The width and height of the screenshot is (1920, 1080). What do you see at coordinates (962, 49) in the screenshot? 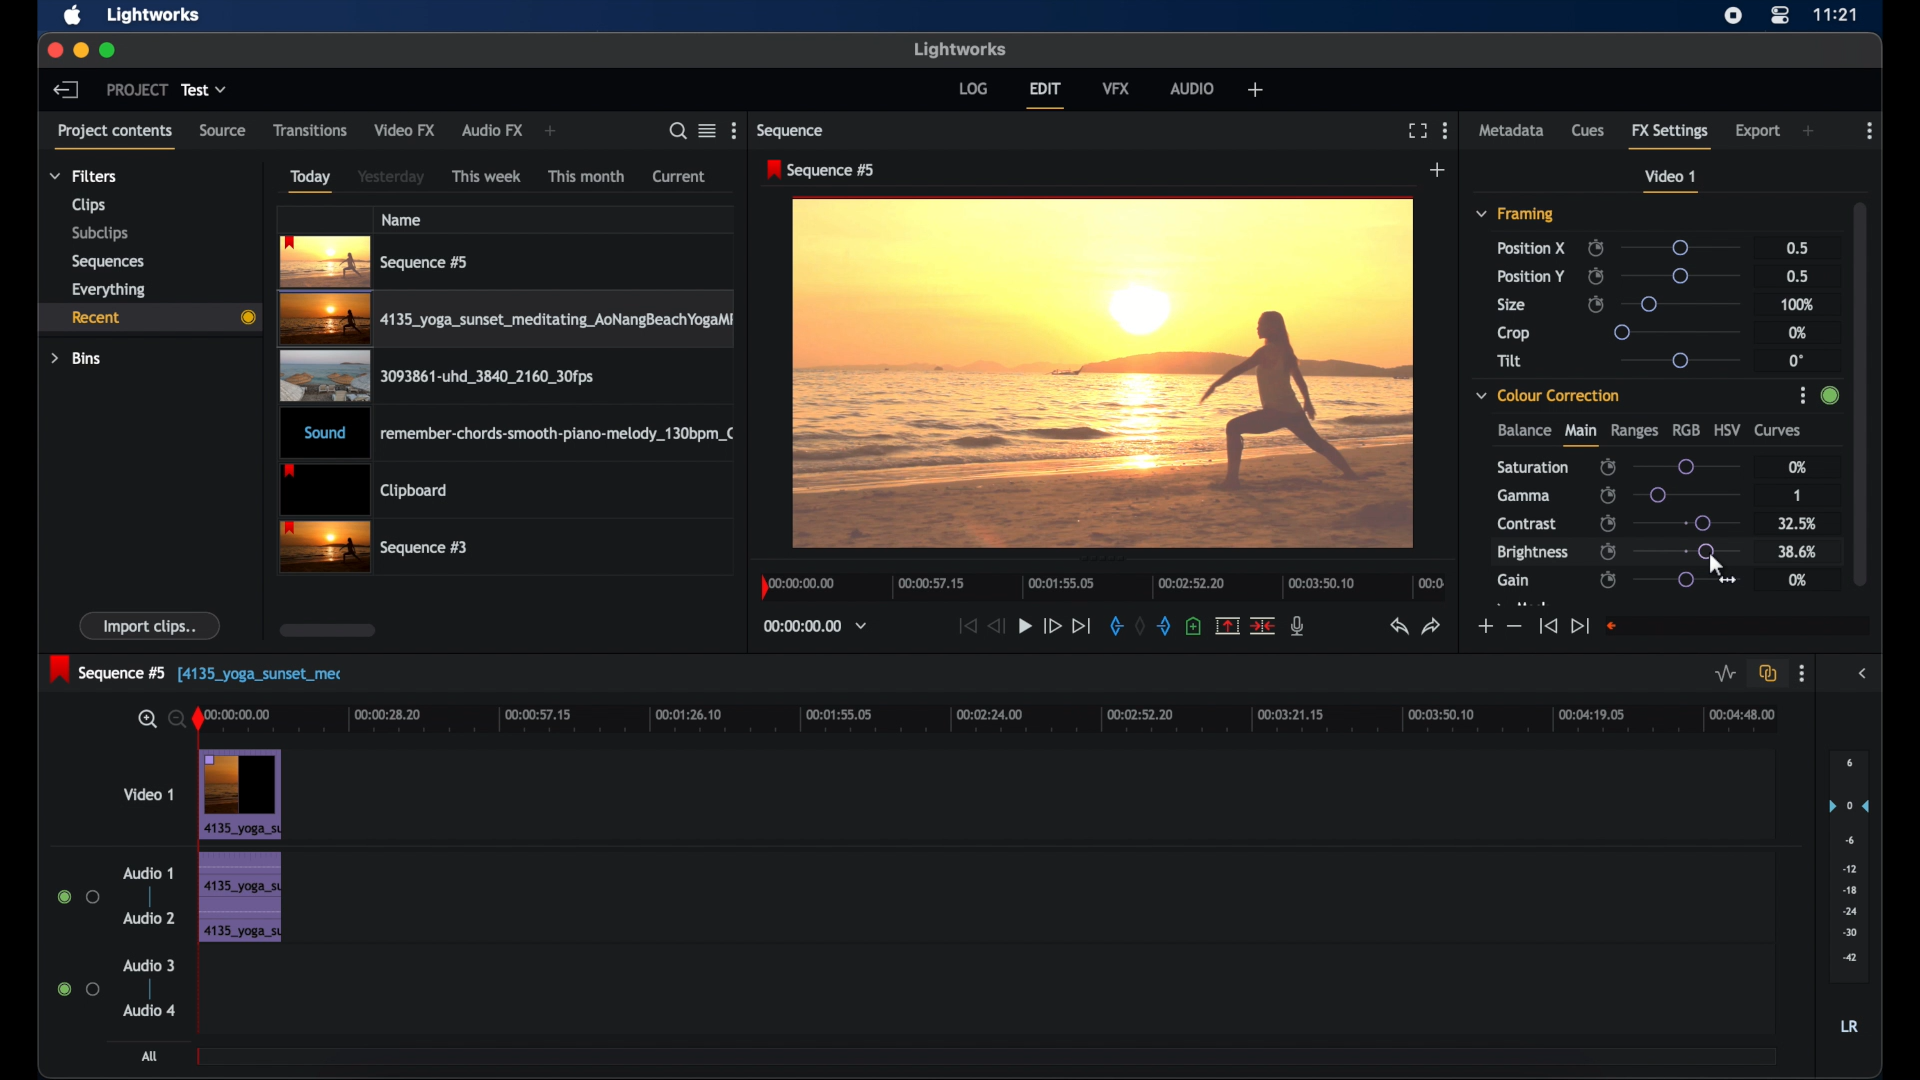
I see `lightworks` at bounding box center [962, 49].